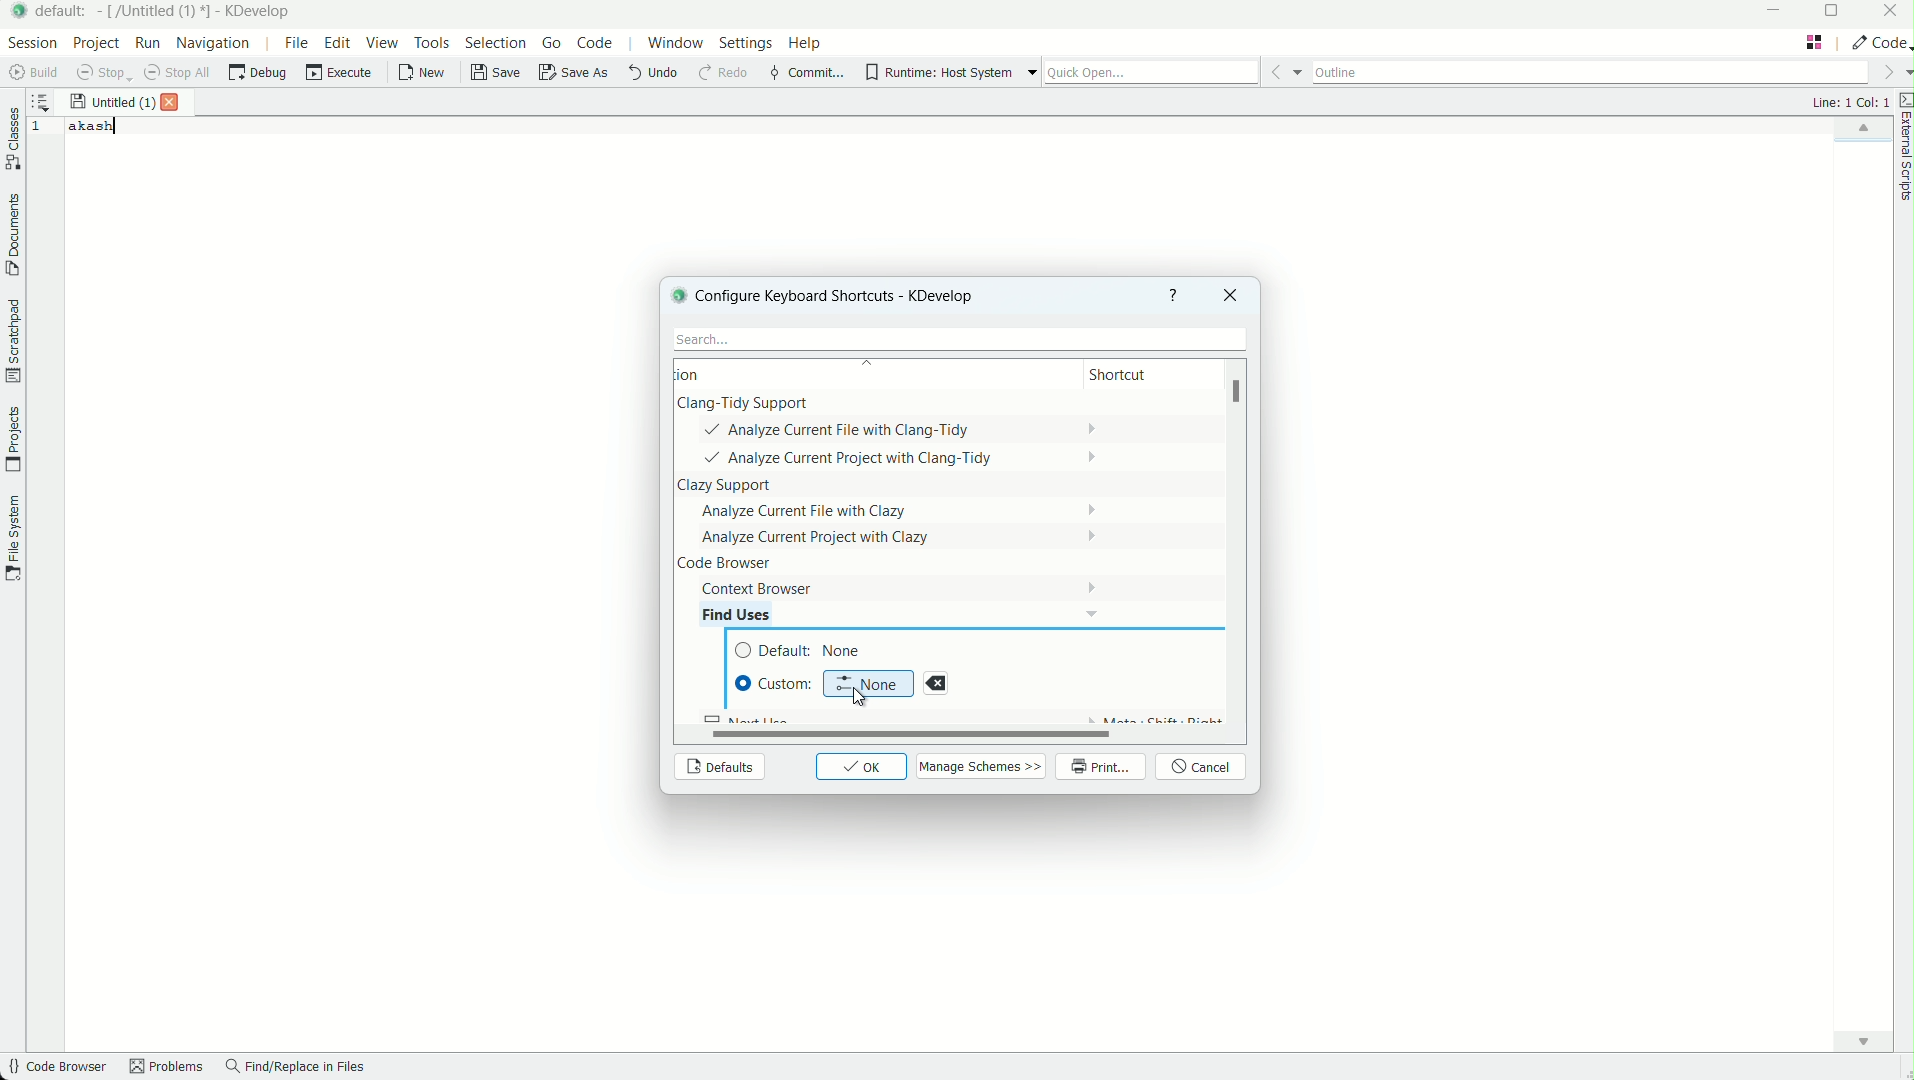 This screenshot has height=1080, width=1914. Describe the element at coordinates (862, 767) in the screenshot. I see `ok` at that location.